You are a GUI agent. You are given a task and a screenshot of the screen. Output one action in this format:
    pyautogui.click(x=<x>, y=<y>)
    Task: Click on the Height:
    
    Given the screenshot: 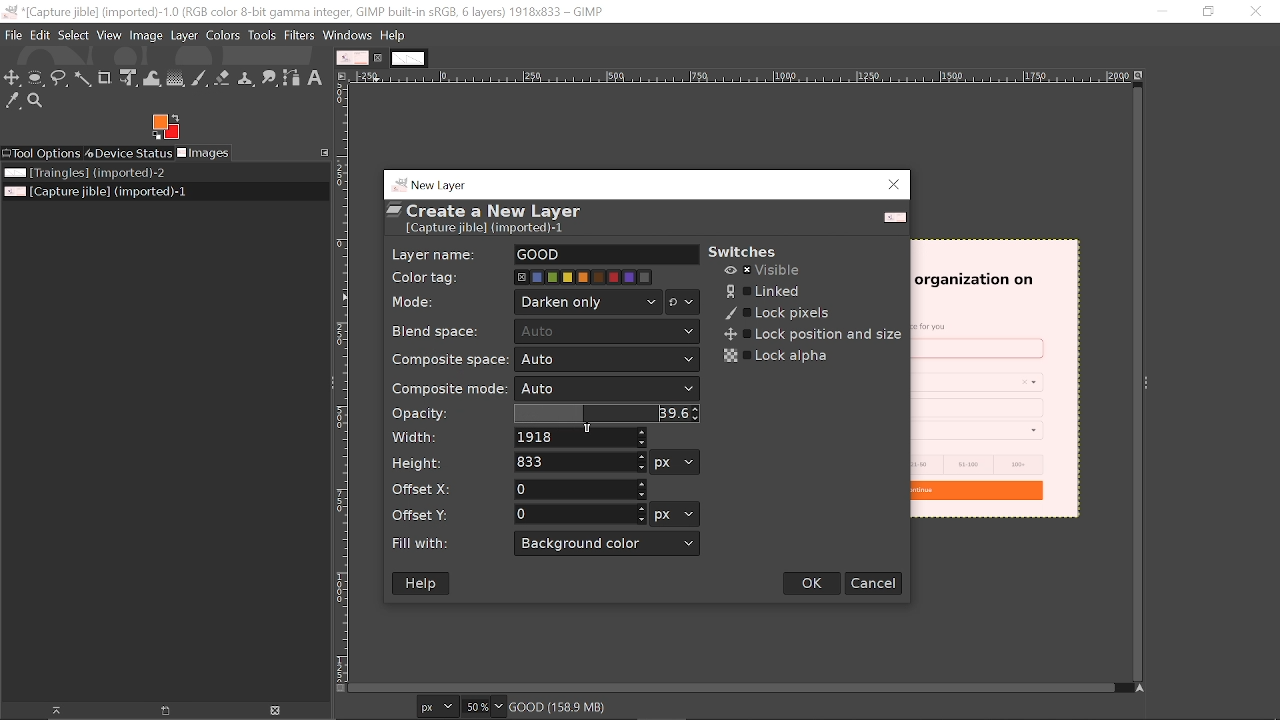 What is the action you would take?
    pyautogui.click(x=417, y=462)
    